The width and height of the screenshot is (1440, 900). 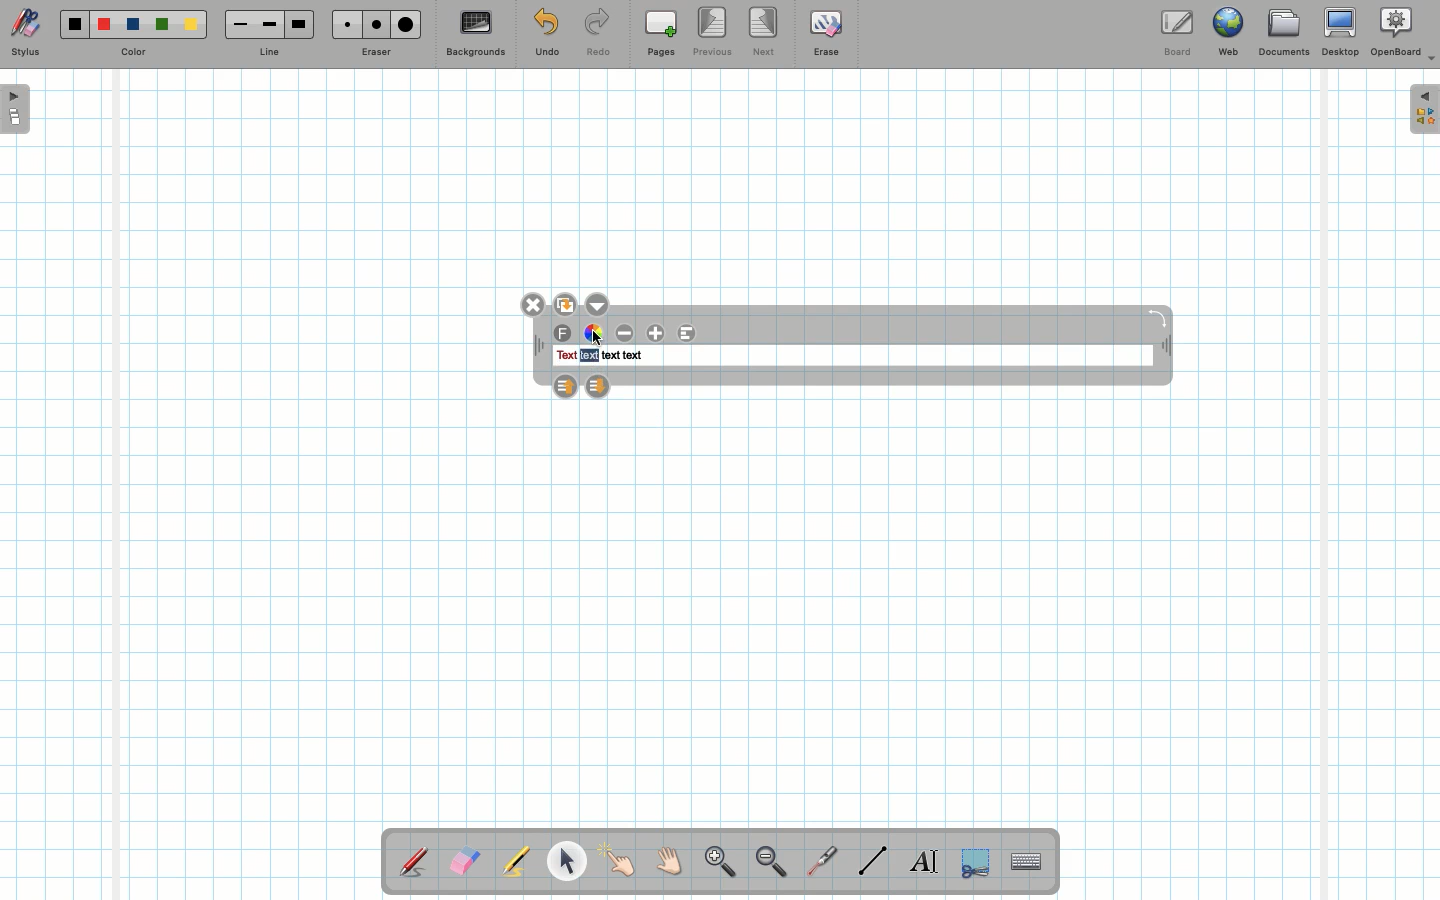 I want to click on Eraser, so click(x=375, y=54).